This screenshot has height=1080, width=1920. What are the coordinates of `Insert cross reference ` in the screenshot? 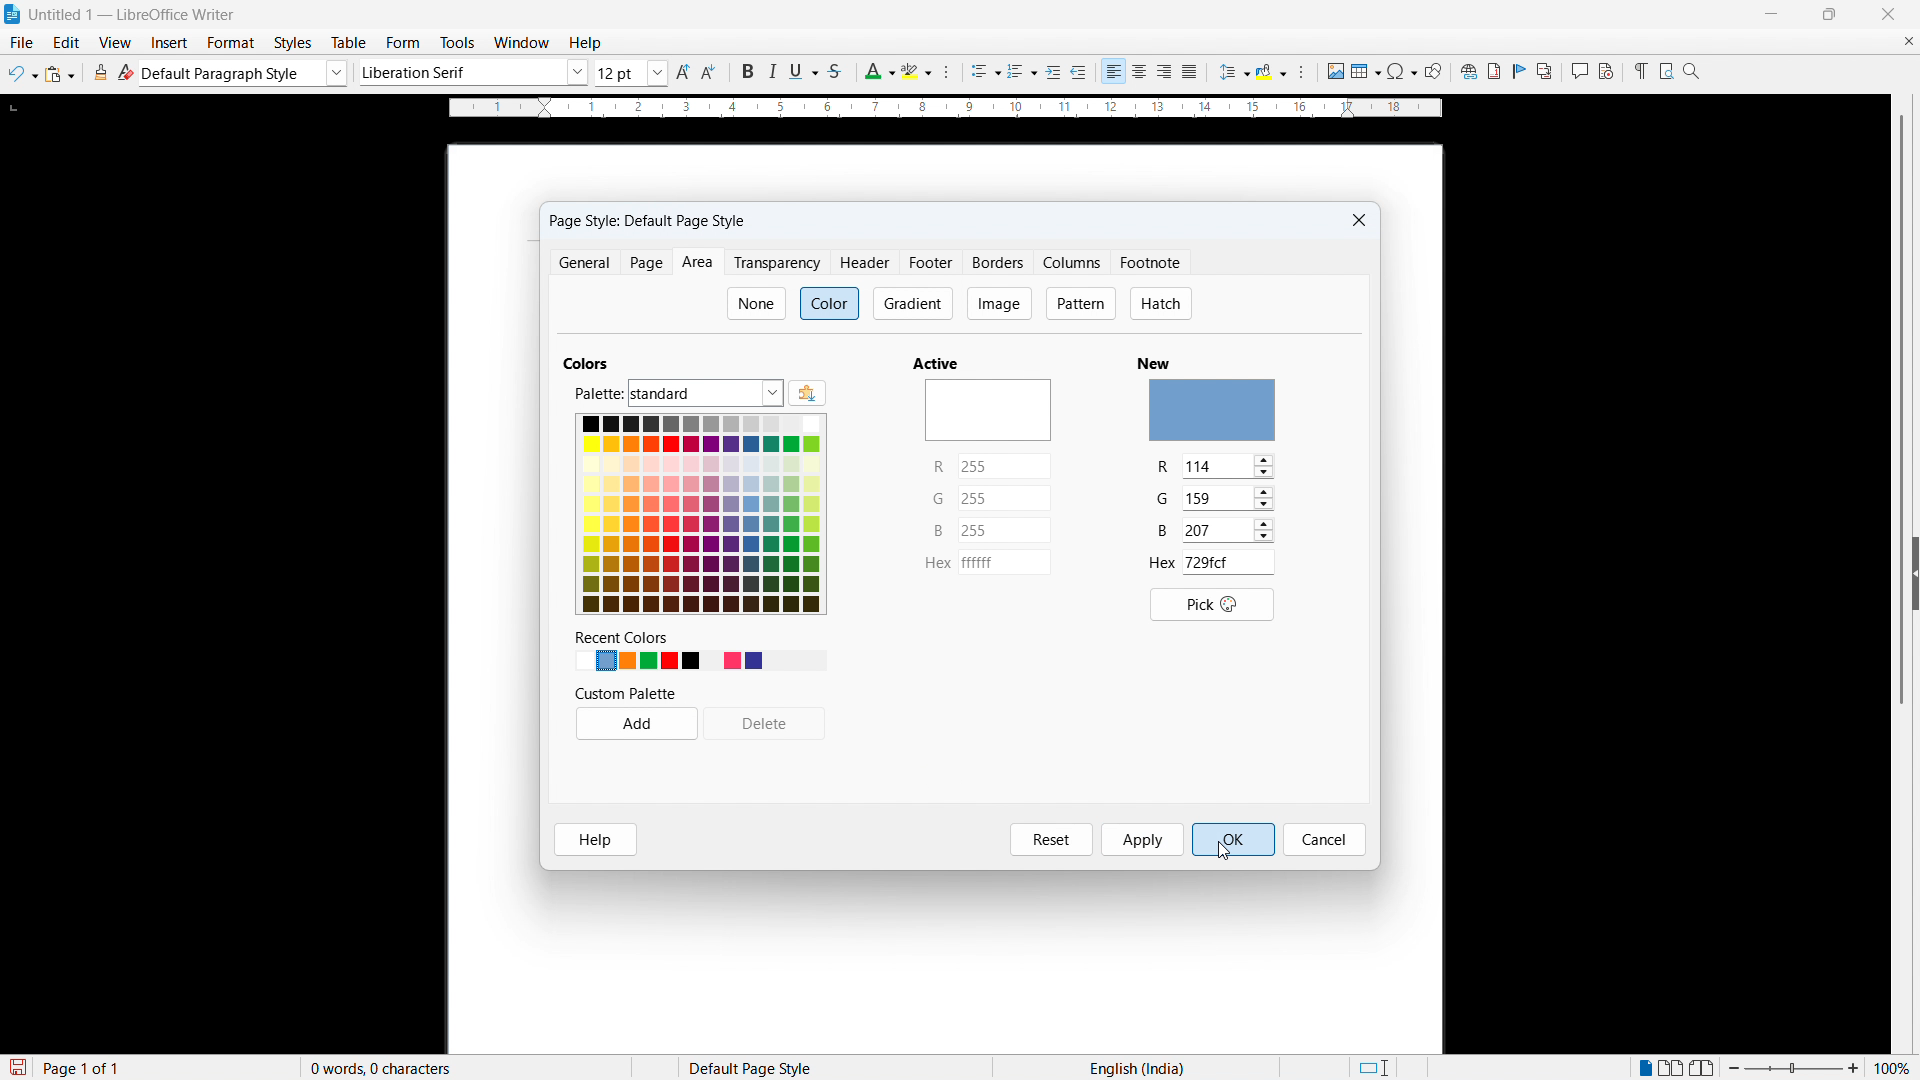 It's located at (1545, 71).